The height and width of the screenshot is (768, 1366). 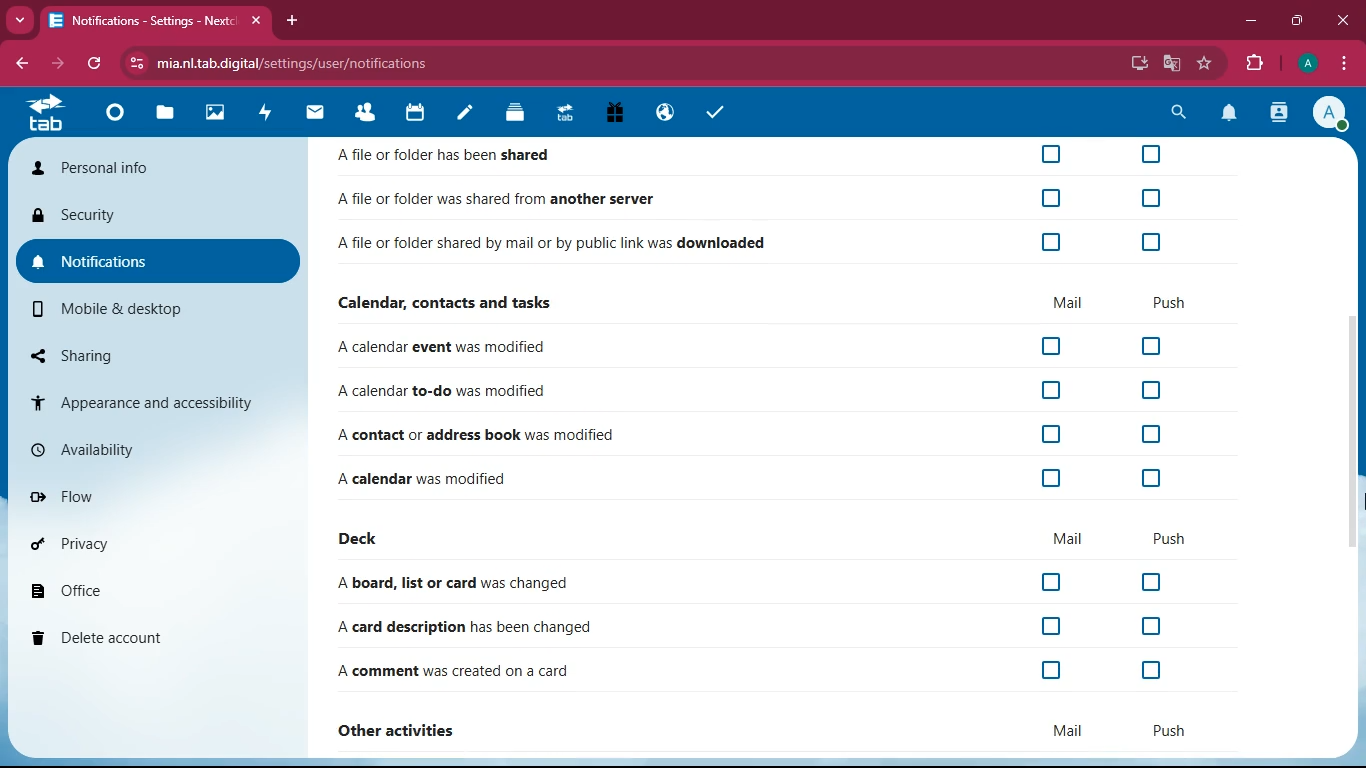 What do you see at coordinates (1306, 64) in the screenshot?
I see `Account` at bounding box center [1306, 64].